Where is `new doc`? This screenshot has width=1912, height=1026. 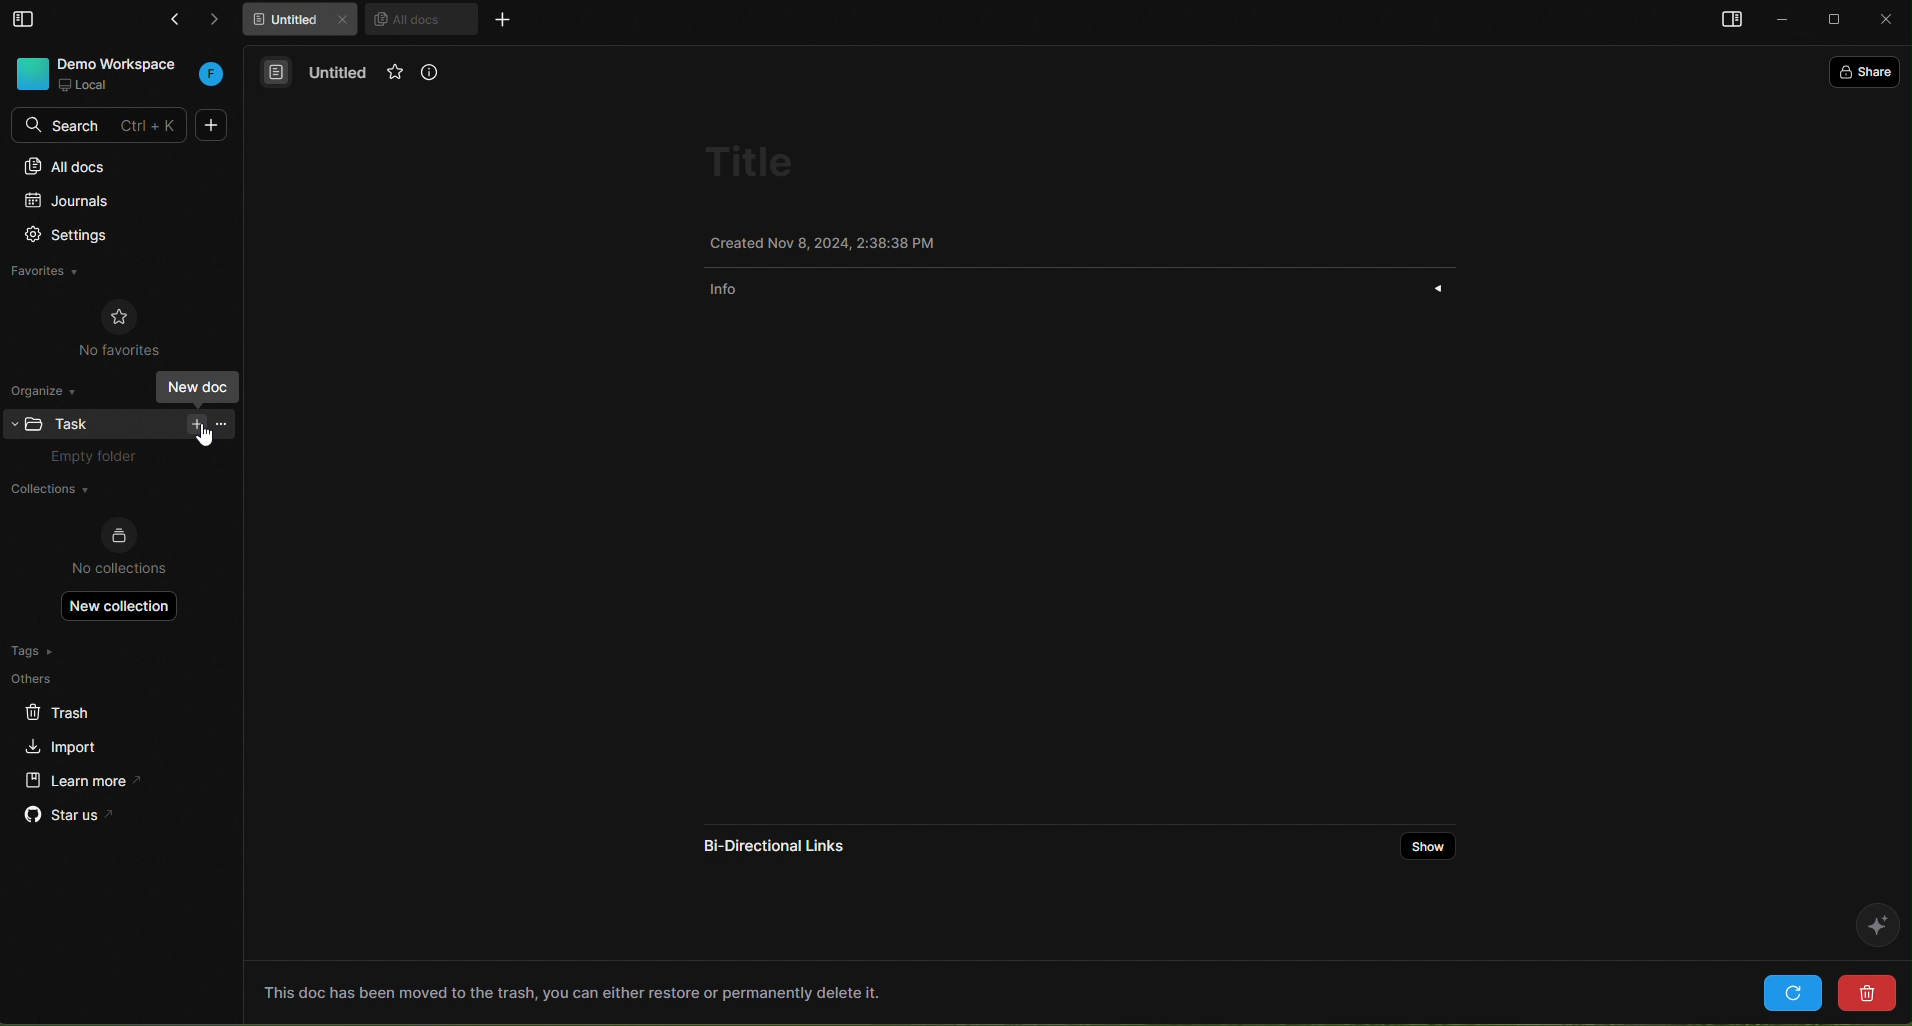 new doc is located at coordinates (197, 386).